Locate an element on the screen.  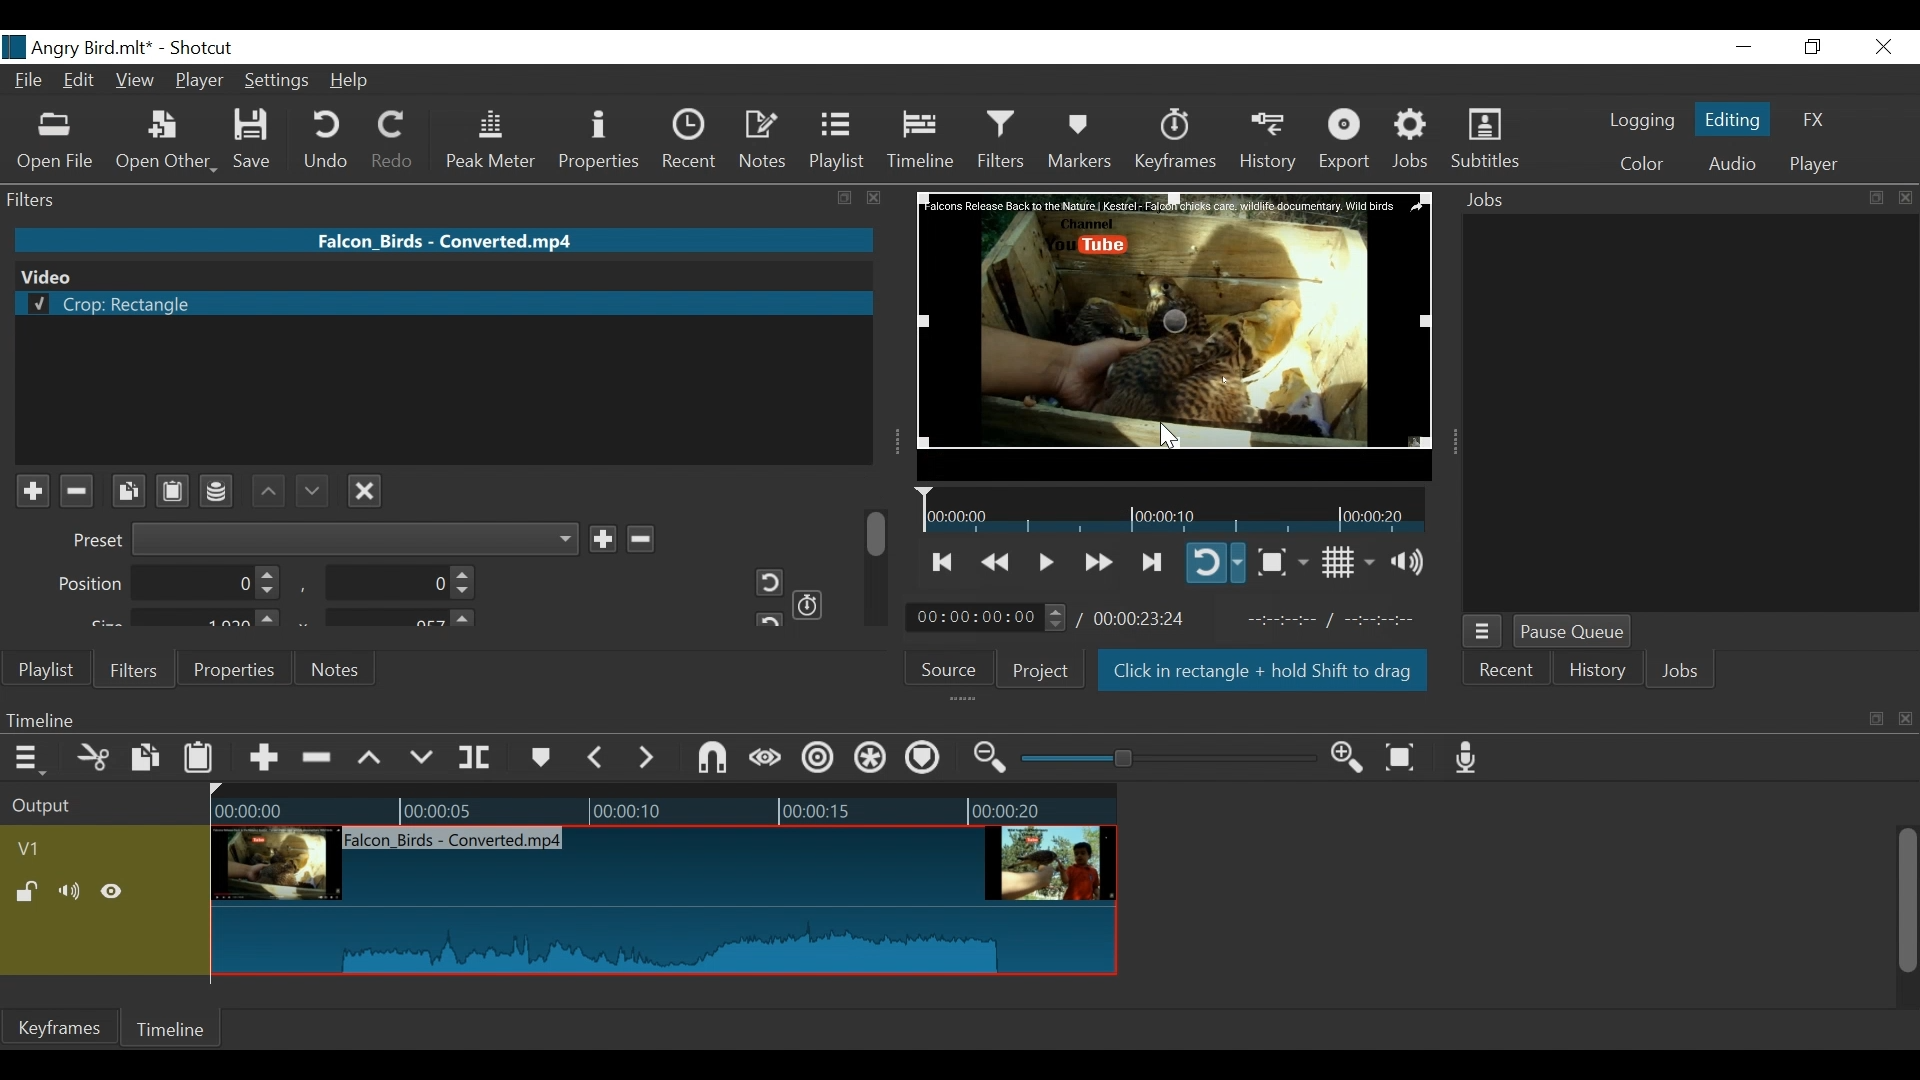
Save is located at coordinates (259, 140).